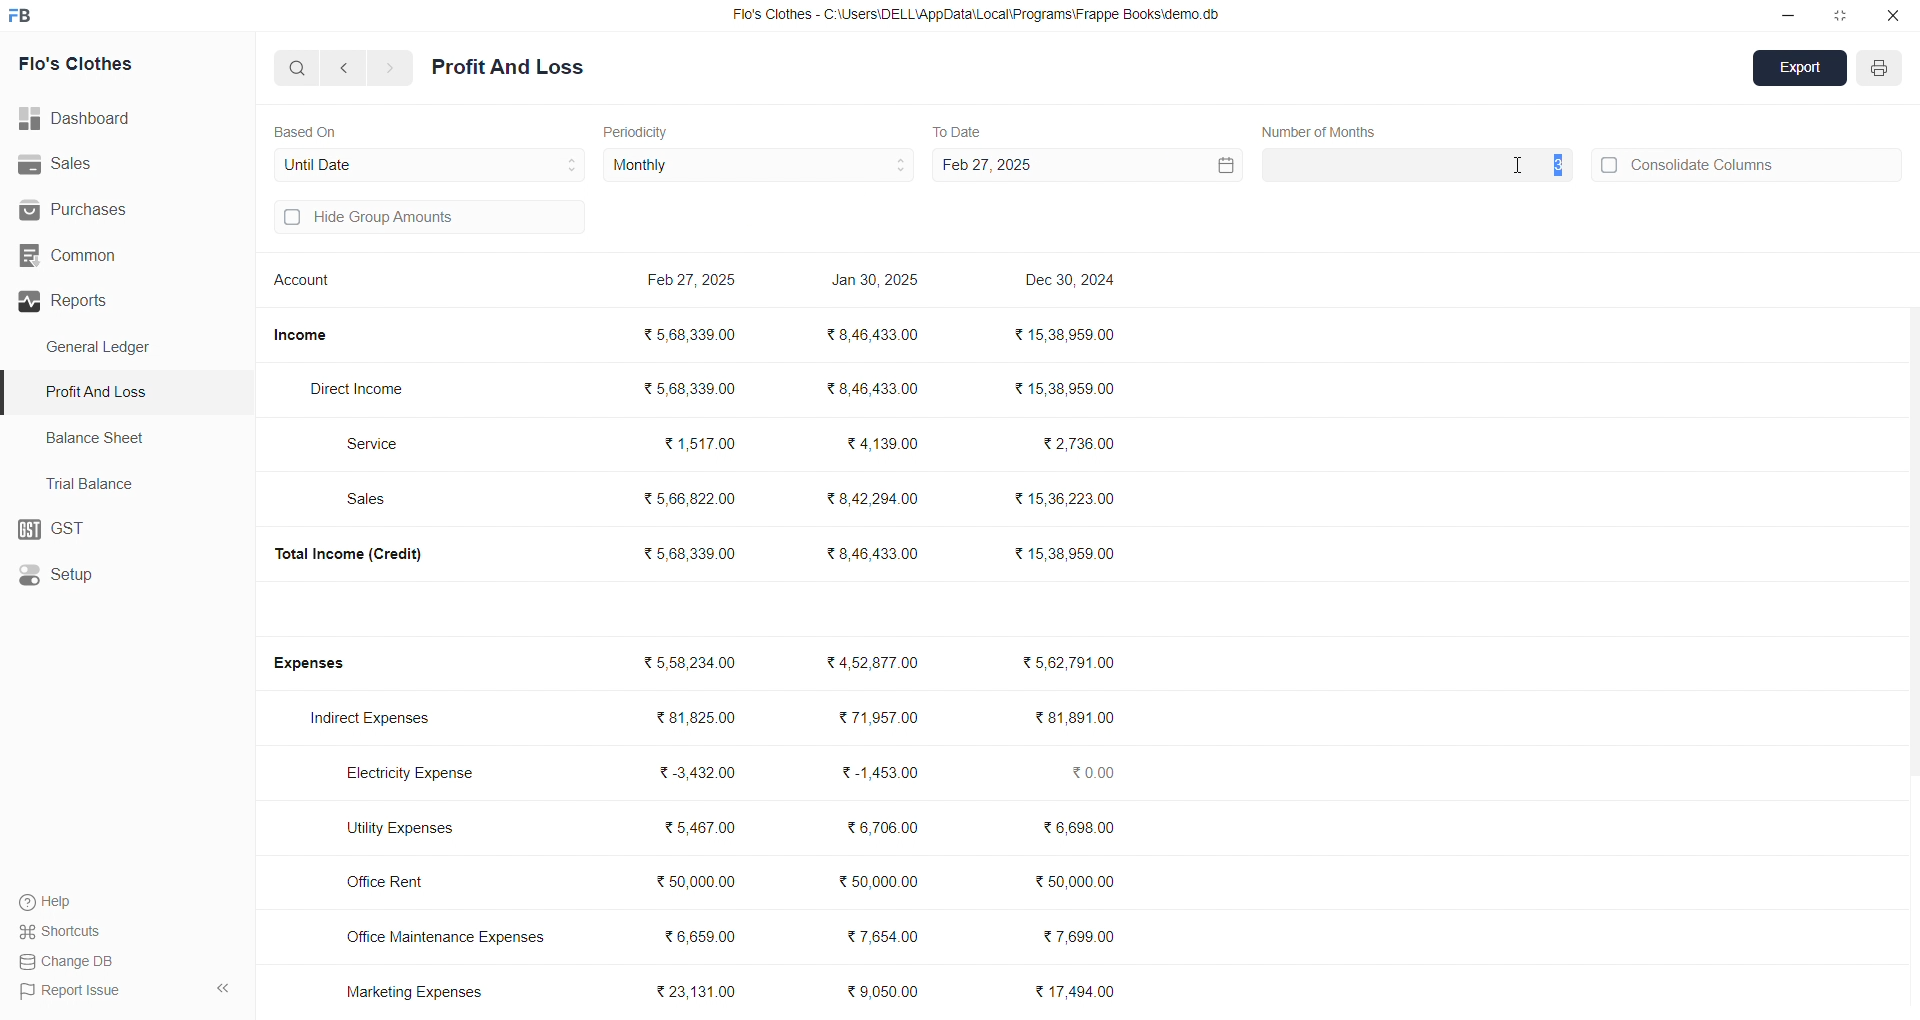  What do you see at coordinates (1517, 166) in the screenshot?
I see `cursor` at bounding box center [1517, 166].